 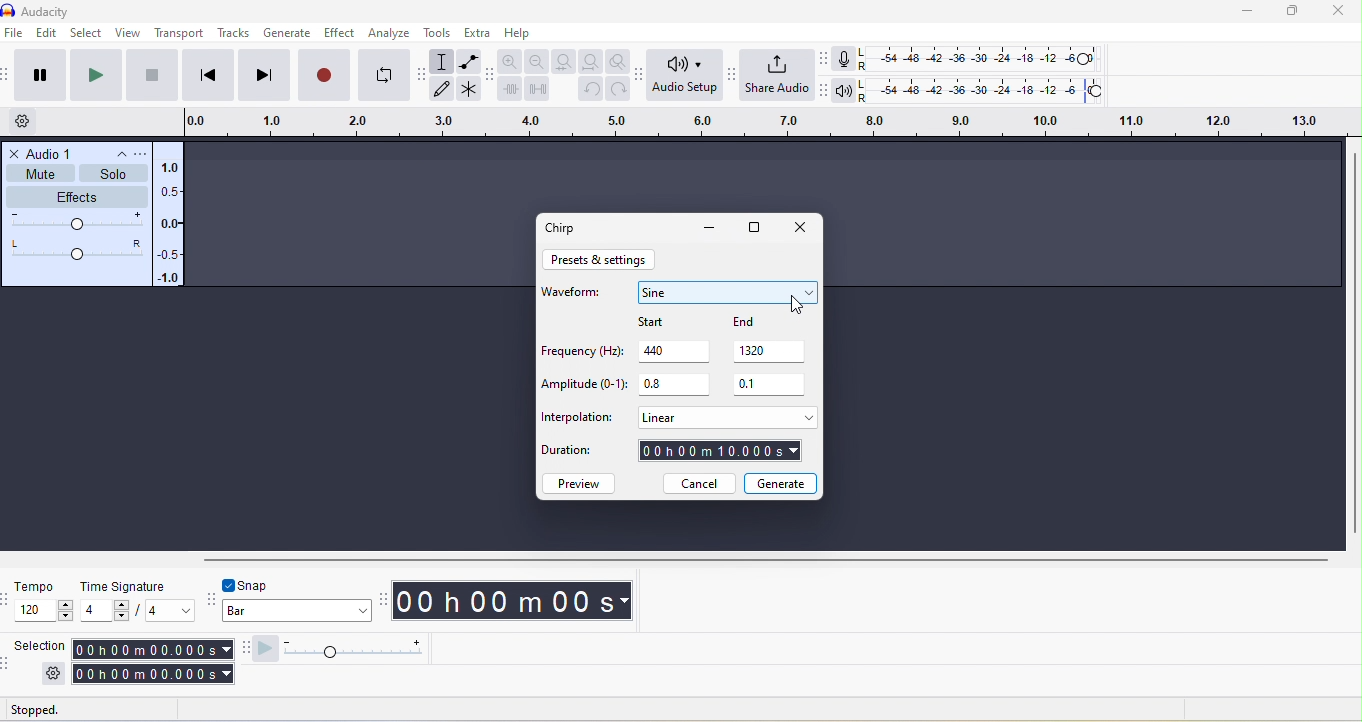 What do you see at coordinates (511, 60) in the screenshot?
I see `zoom in ` at bounding box center [511, 60].